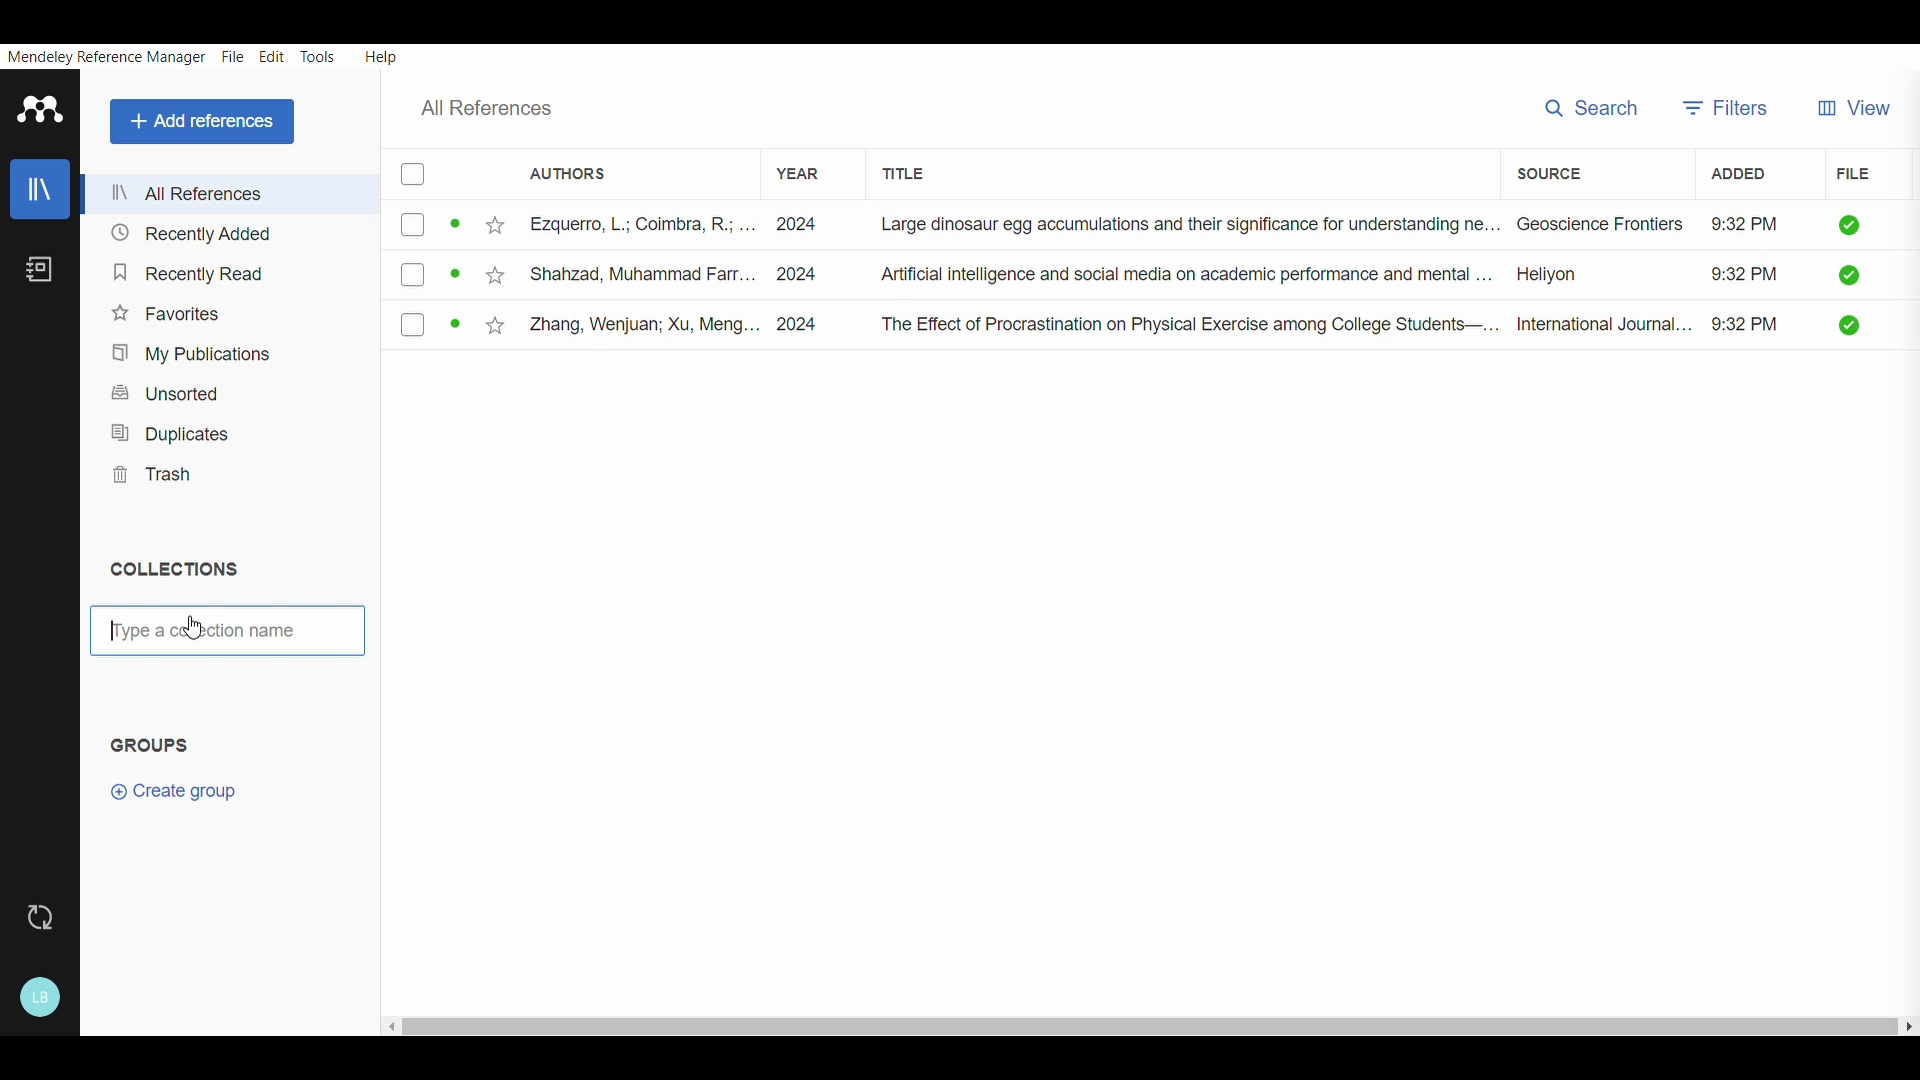 The image size is (1920, 1080). What do you see at coordinates (184, 267) in the screenshot?
I see `Recently Read` at bounding box center [184, 267].